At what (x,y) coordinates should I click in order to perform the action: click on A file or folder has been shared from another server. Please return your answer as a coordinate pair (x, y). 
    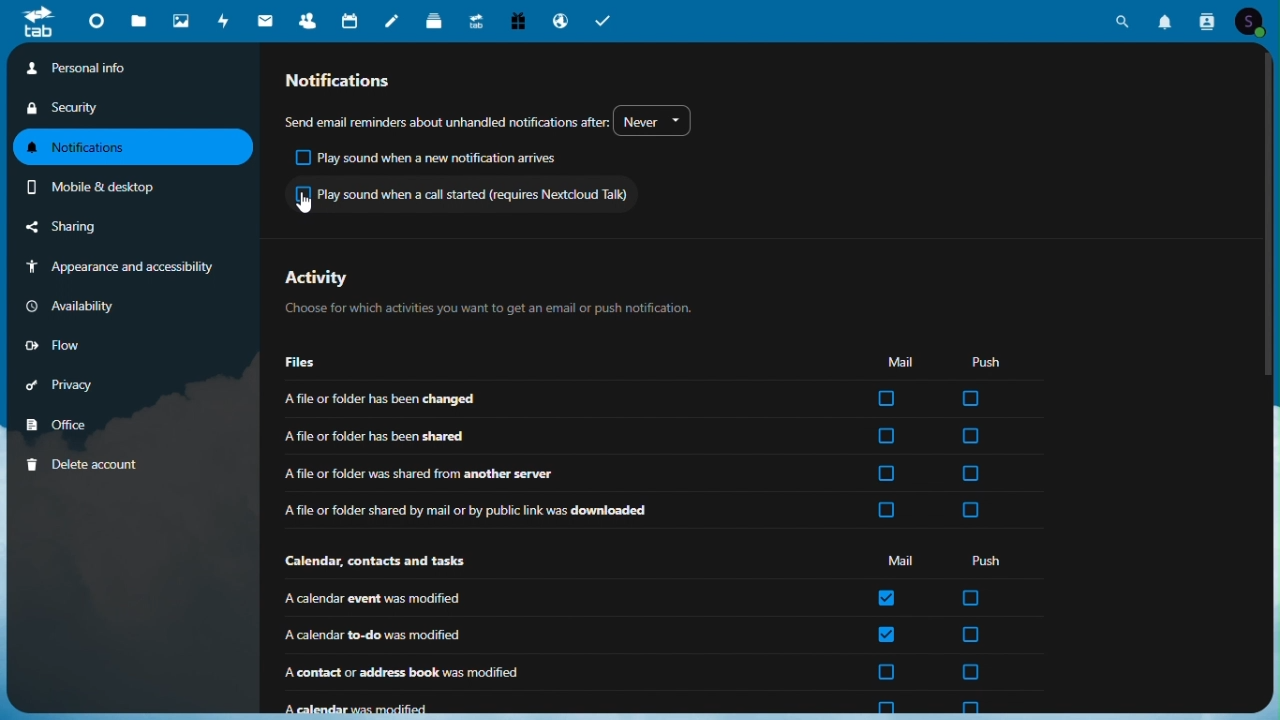
    Looking at the image, I should click on (566, 472).